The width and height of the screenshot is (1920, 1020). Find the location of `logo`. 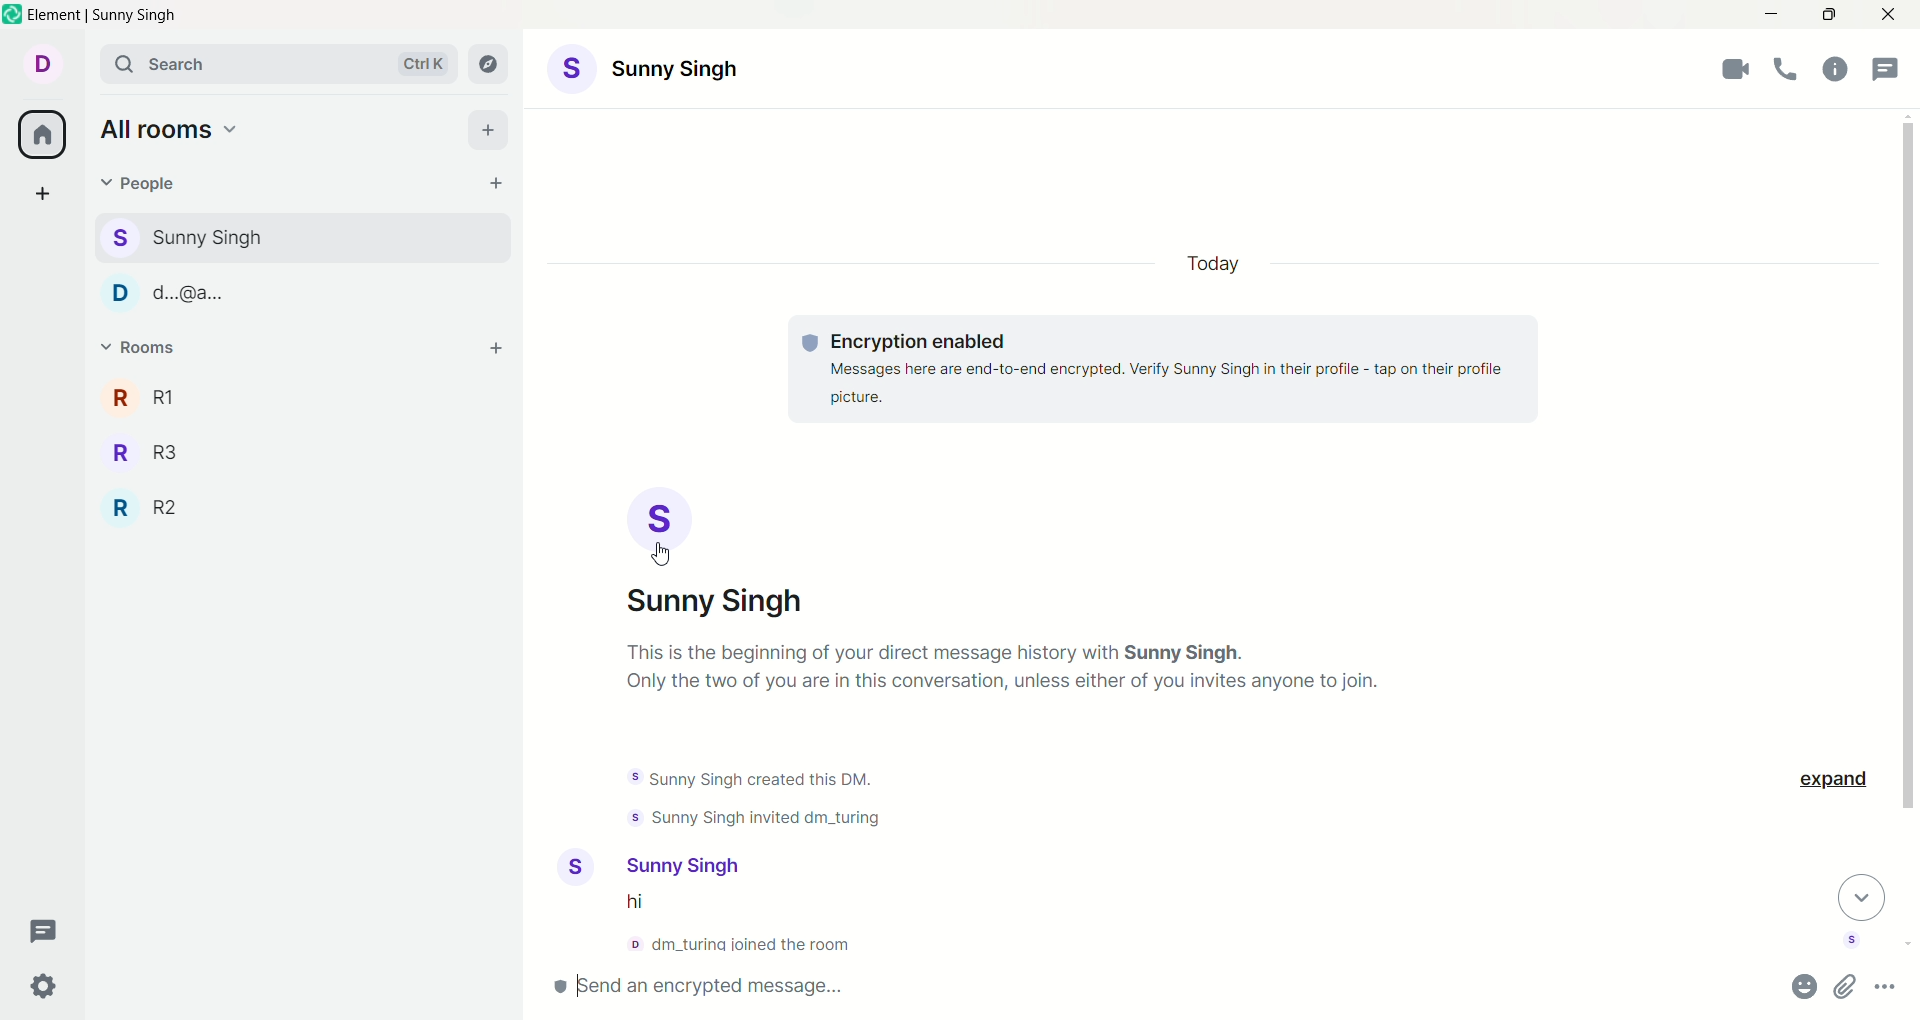

logo is located at coordinates (13, 16).